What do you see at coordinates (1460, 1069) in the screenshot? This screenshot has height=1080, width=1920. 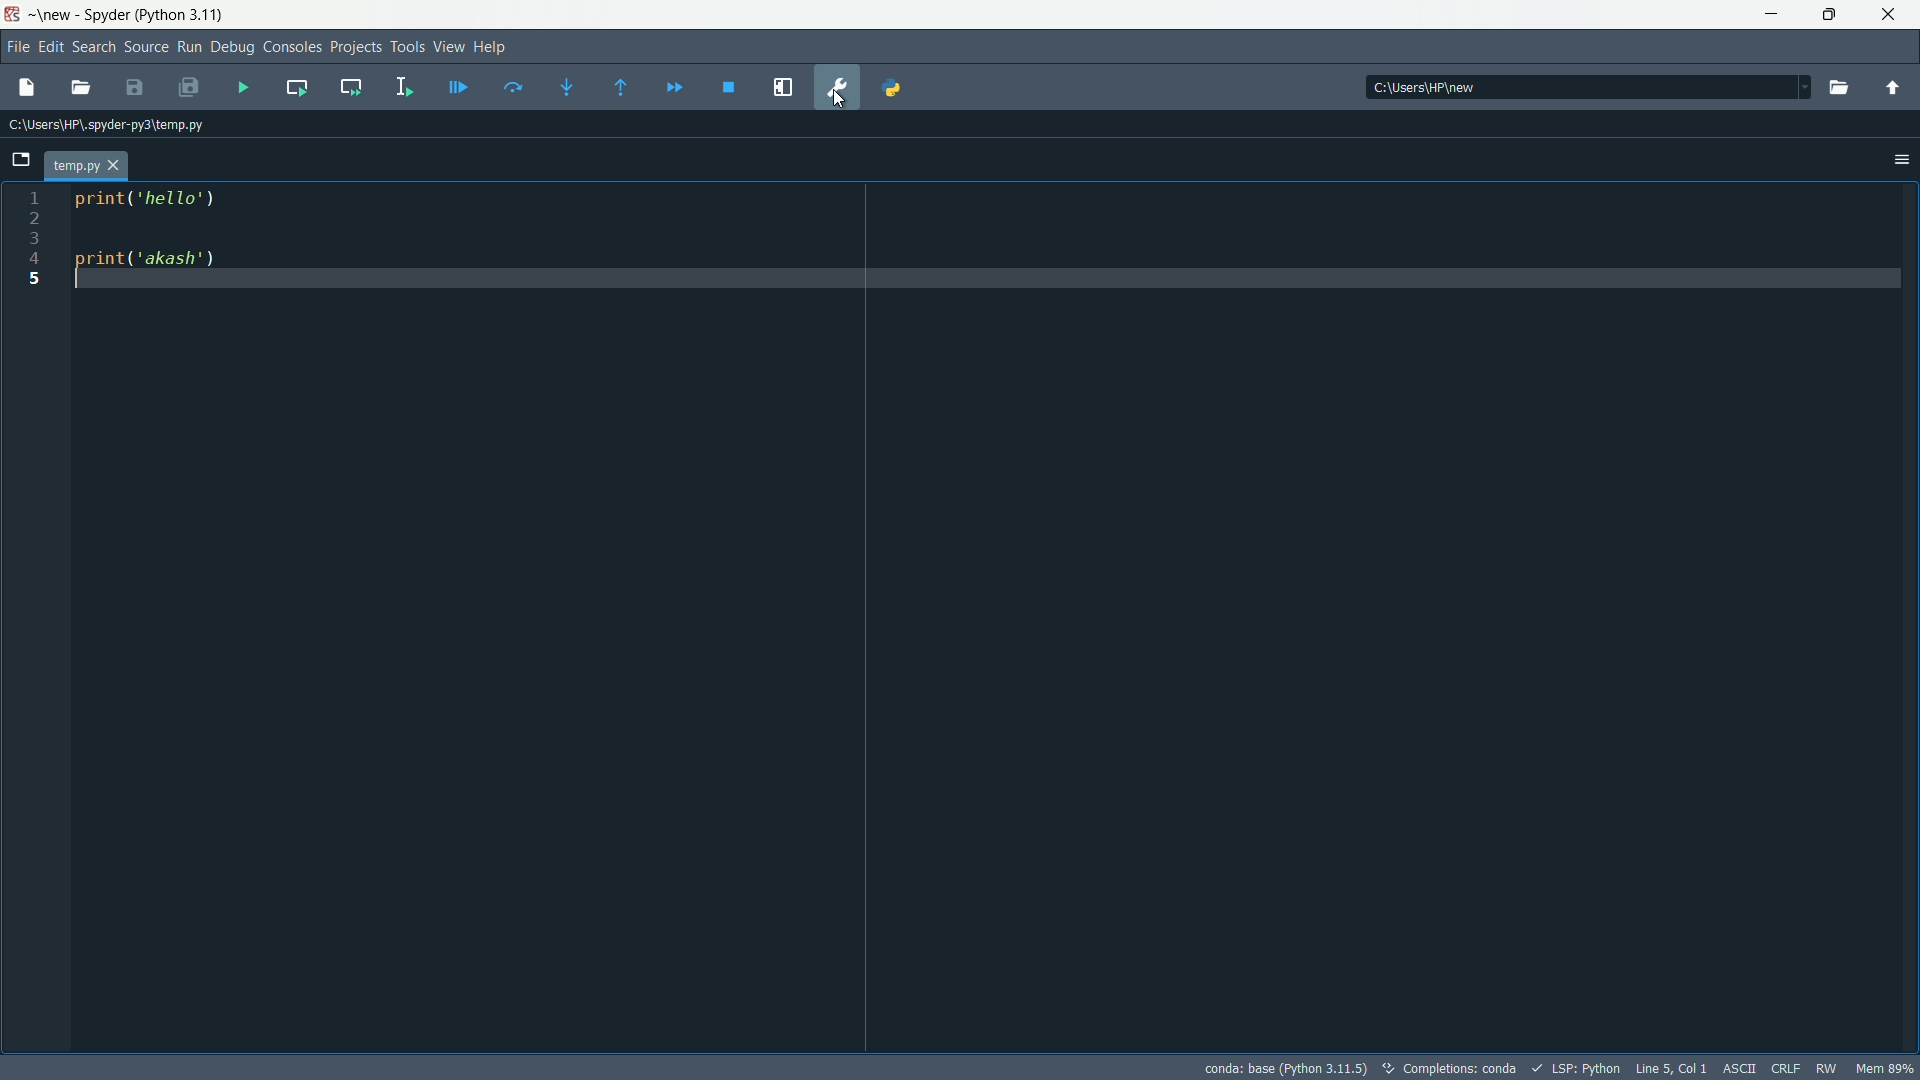 I see `text` at bounding box center [1460, 1069].